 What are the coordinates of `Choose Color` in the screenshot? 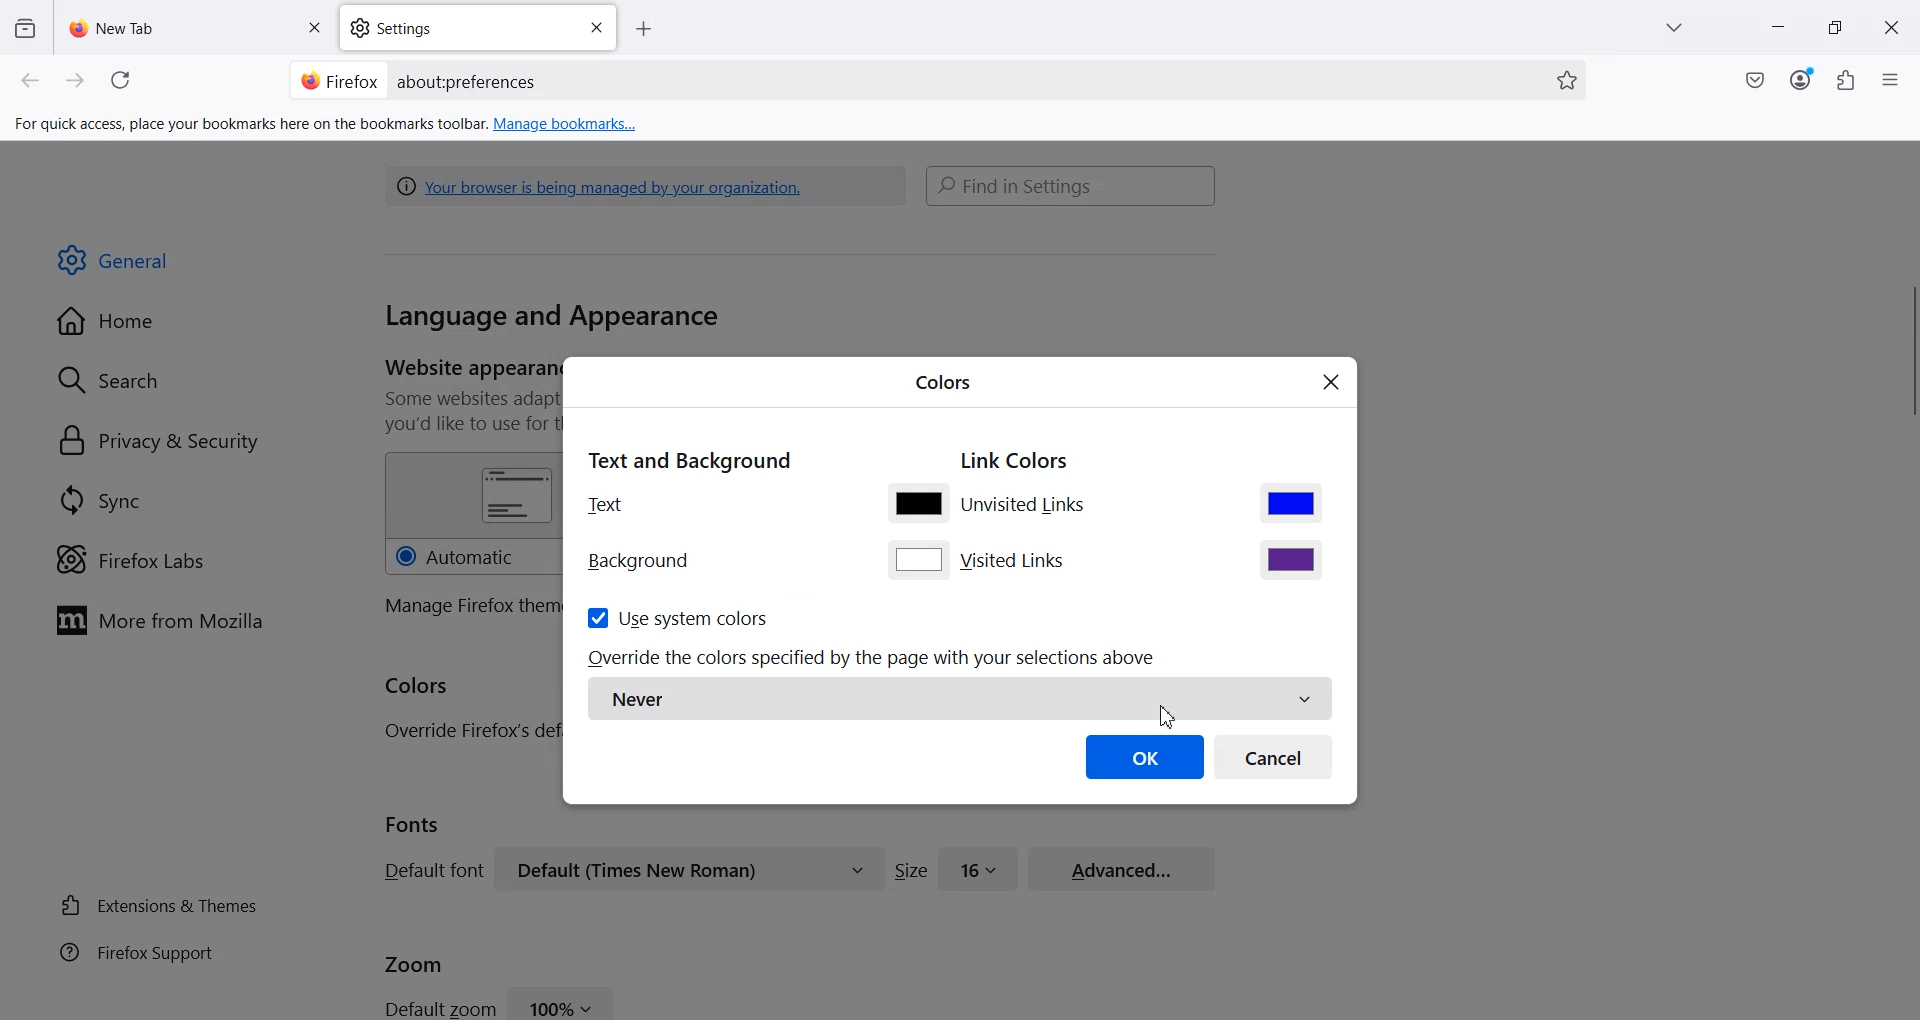 It's located at (919, 559).